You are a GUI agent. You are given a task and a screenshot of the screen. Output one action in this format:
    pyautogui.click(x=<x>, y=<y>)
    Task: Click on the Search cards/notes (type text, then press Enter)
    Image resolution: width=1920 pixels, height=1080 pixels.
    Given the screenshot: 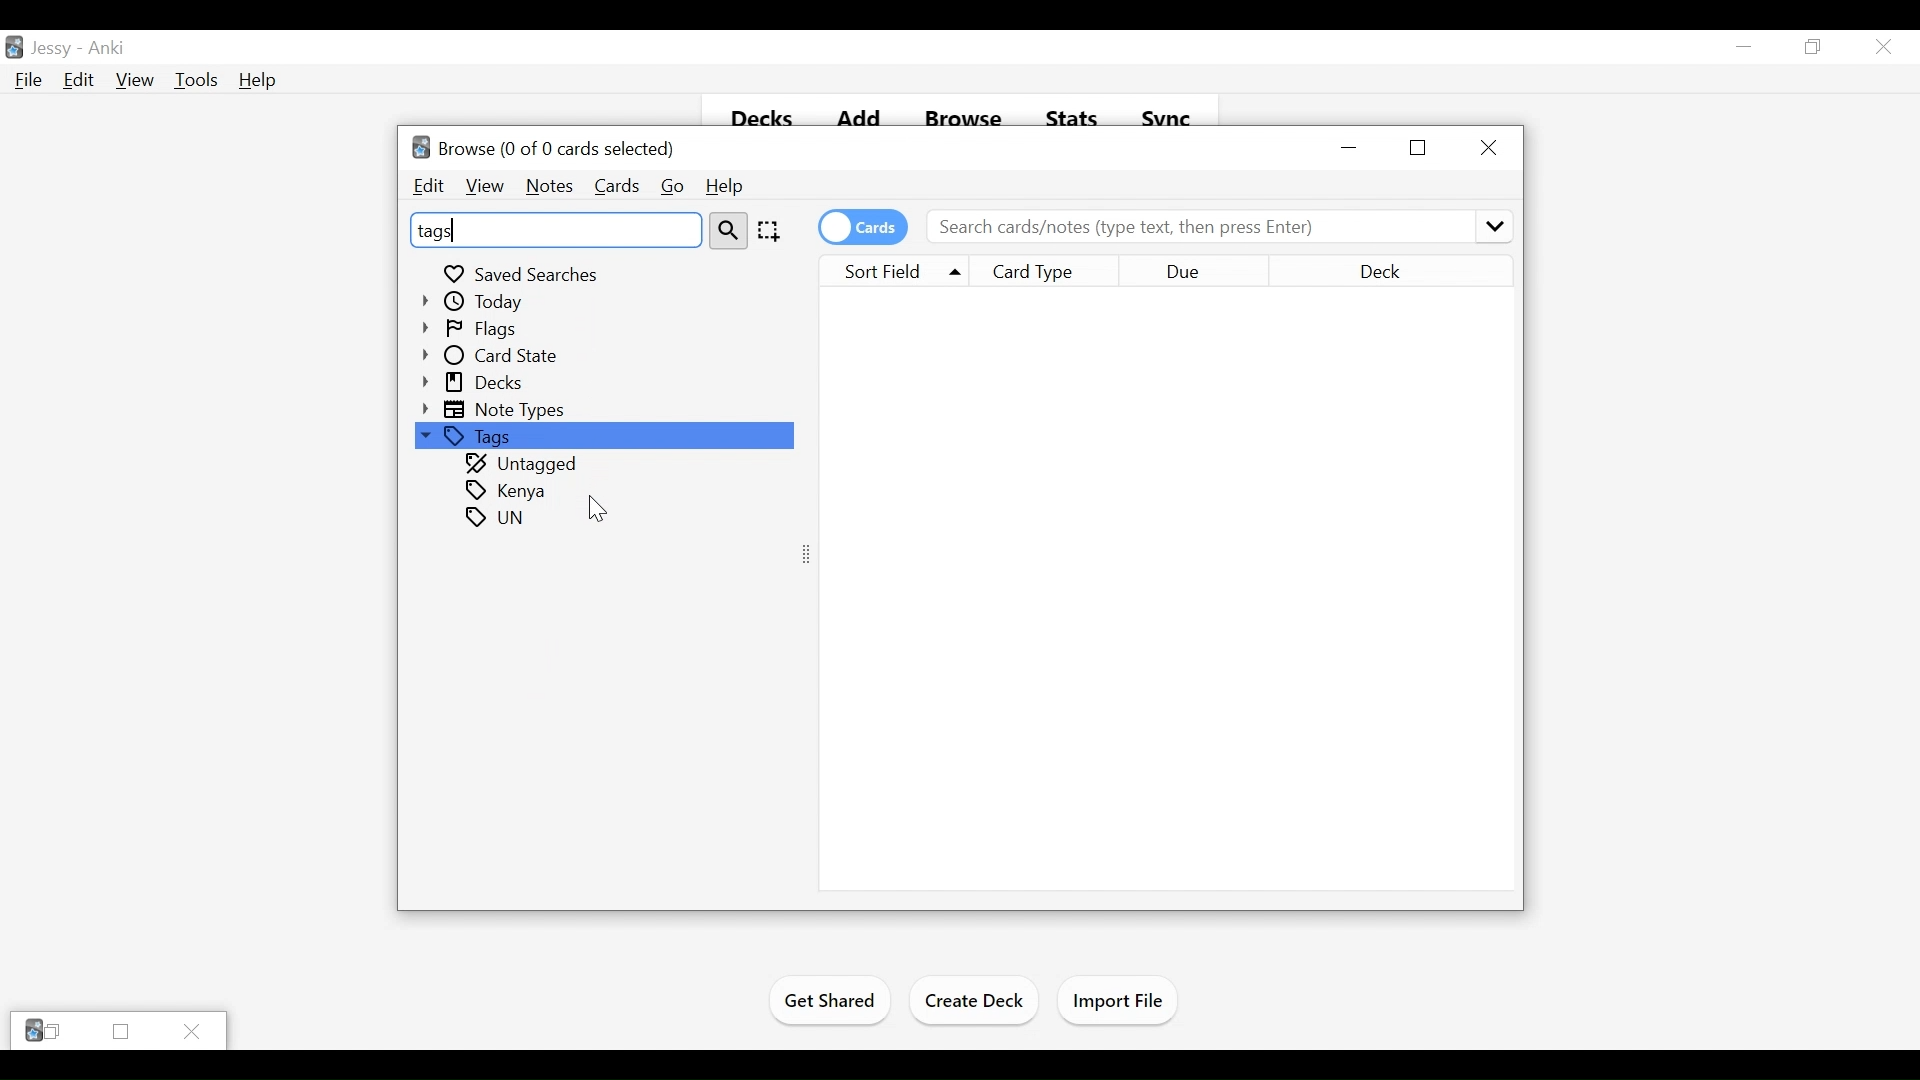 What is the action you would take?
    pyautogui.click(x=1219, y=226)
    